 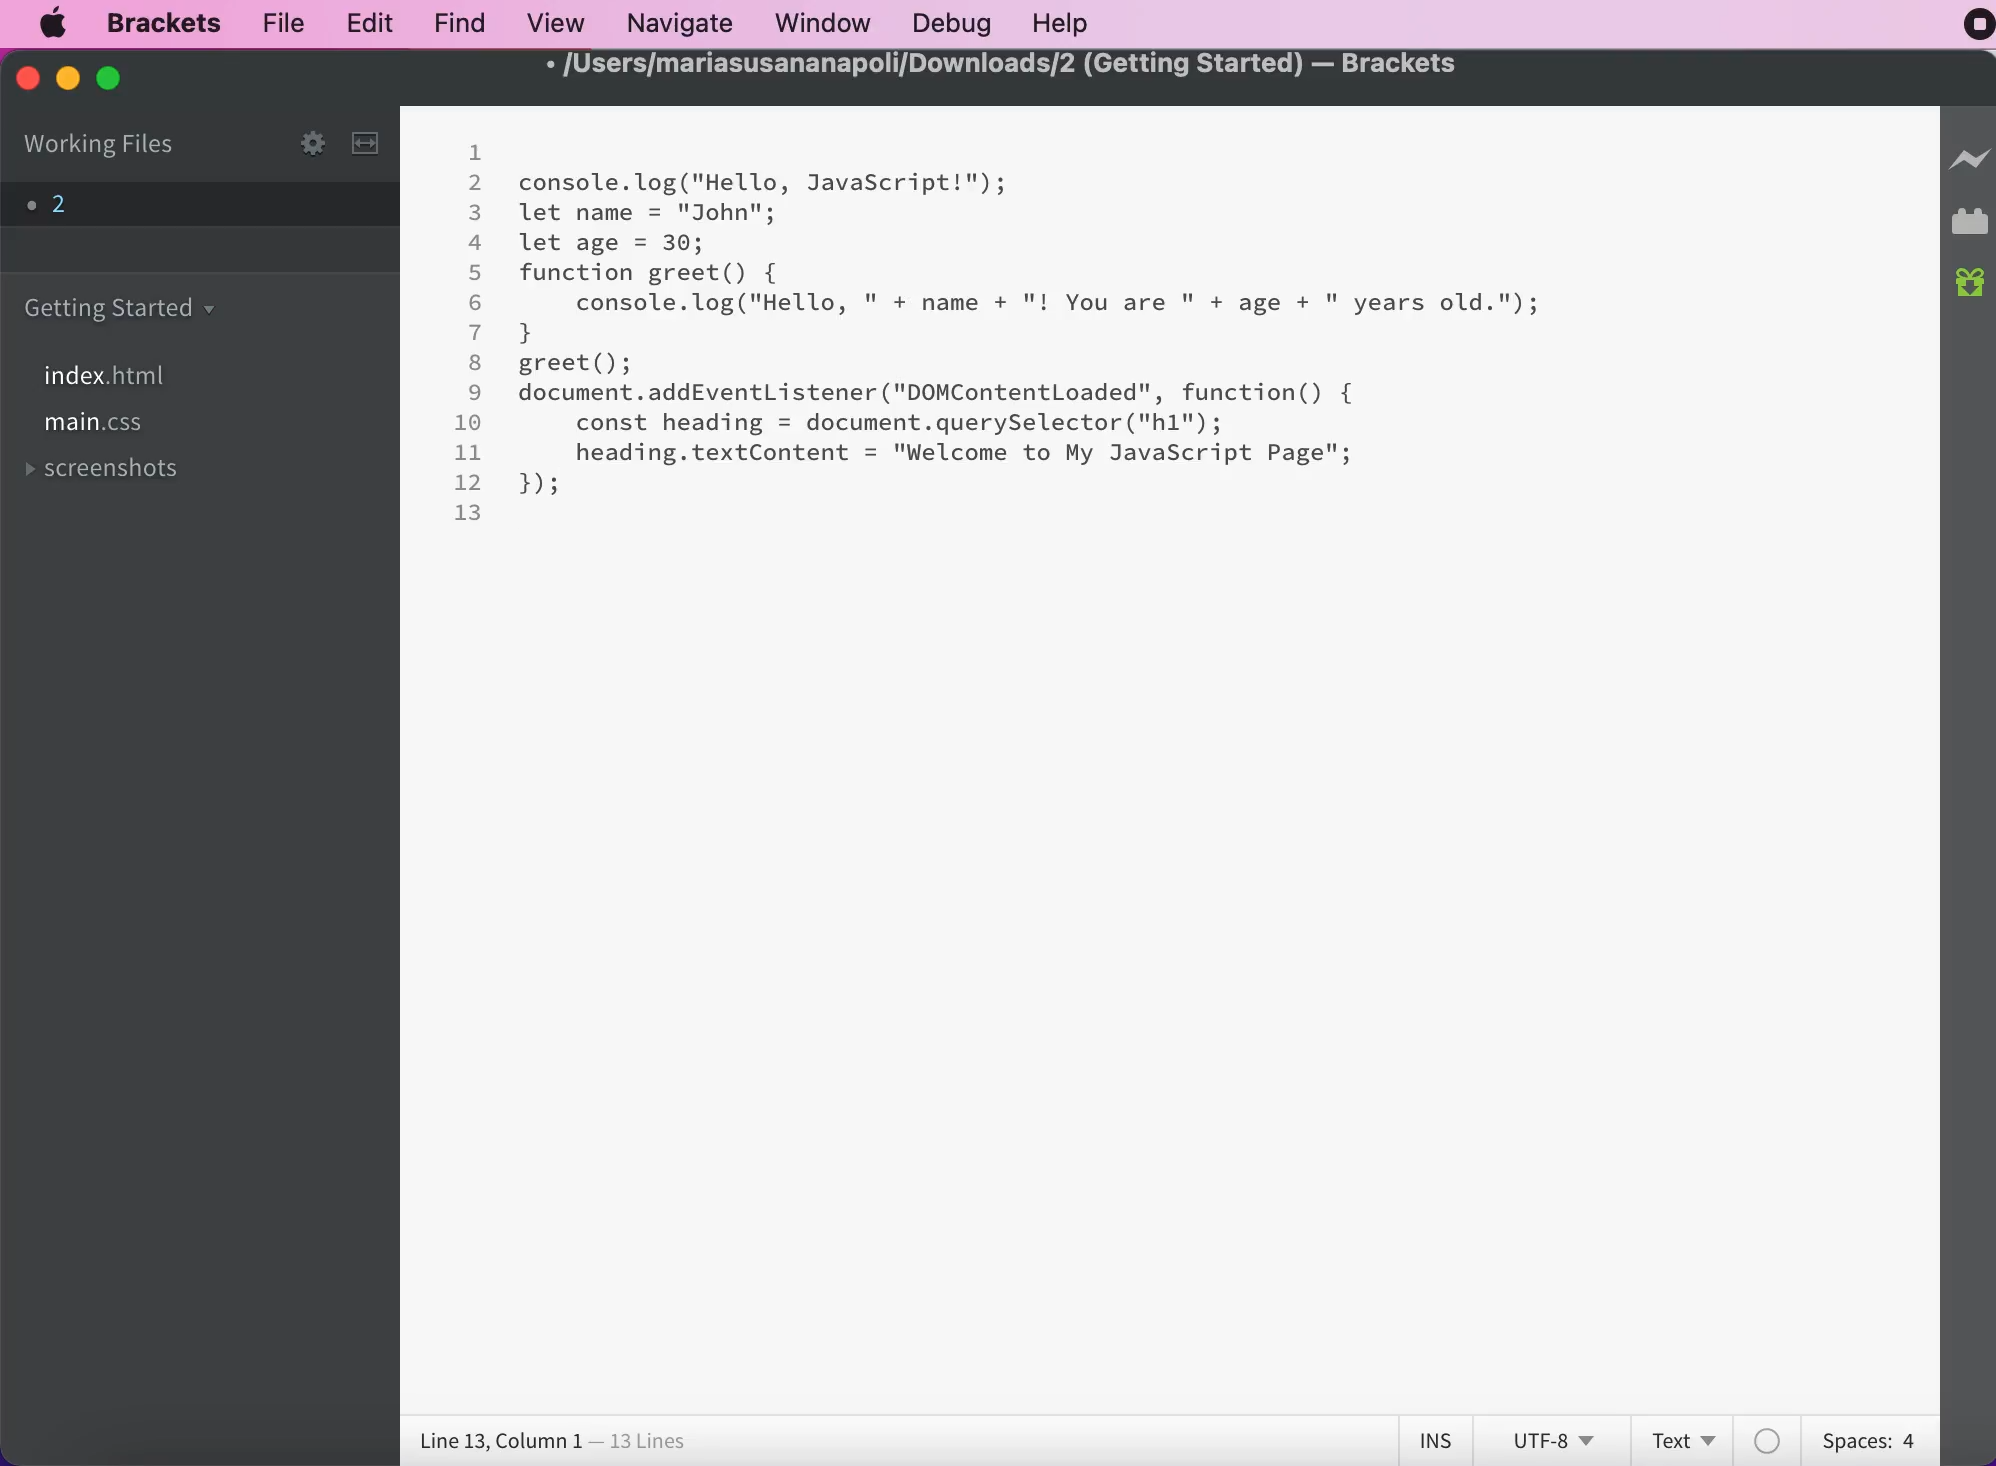 I want to click on getting started folder, so click(x=130, y=306).